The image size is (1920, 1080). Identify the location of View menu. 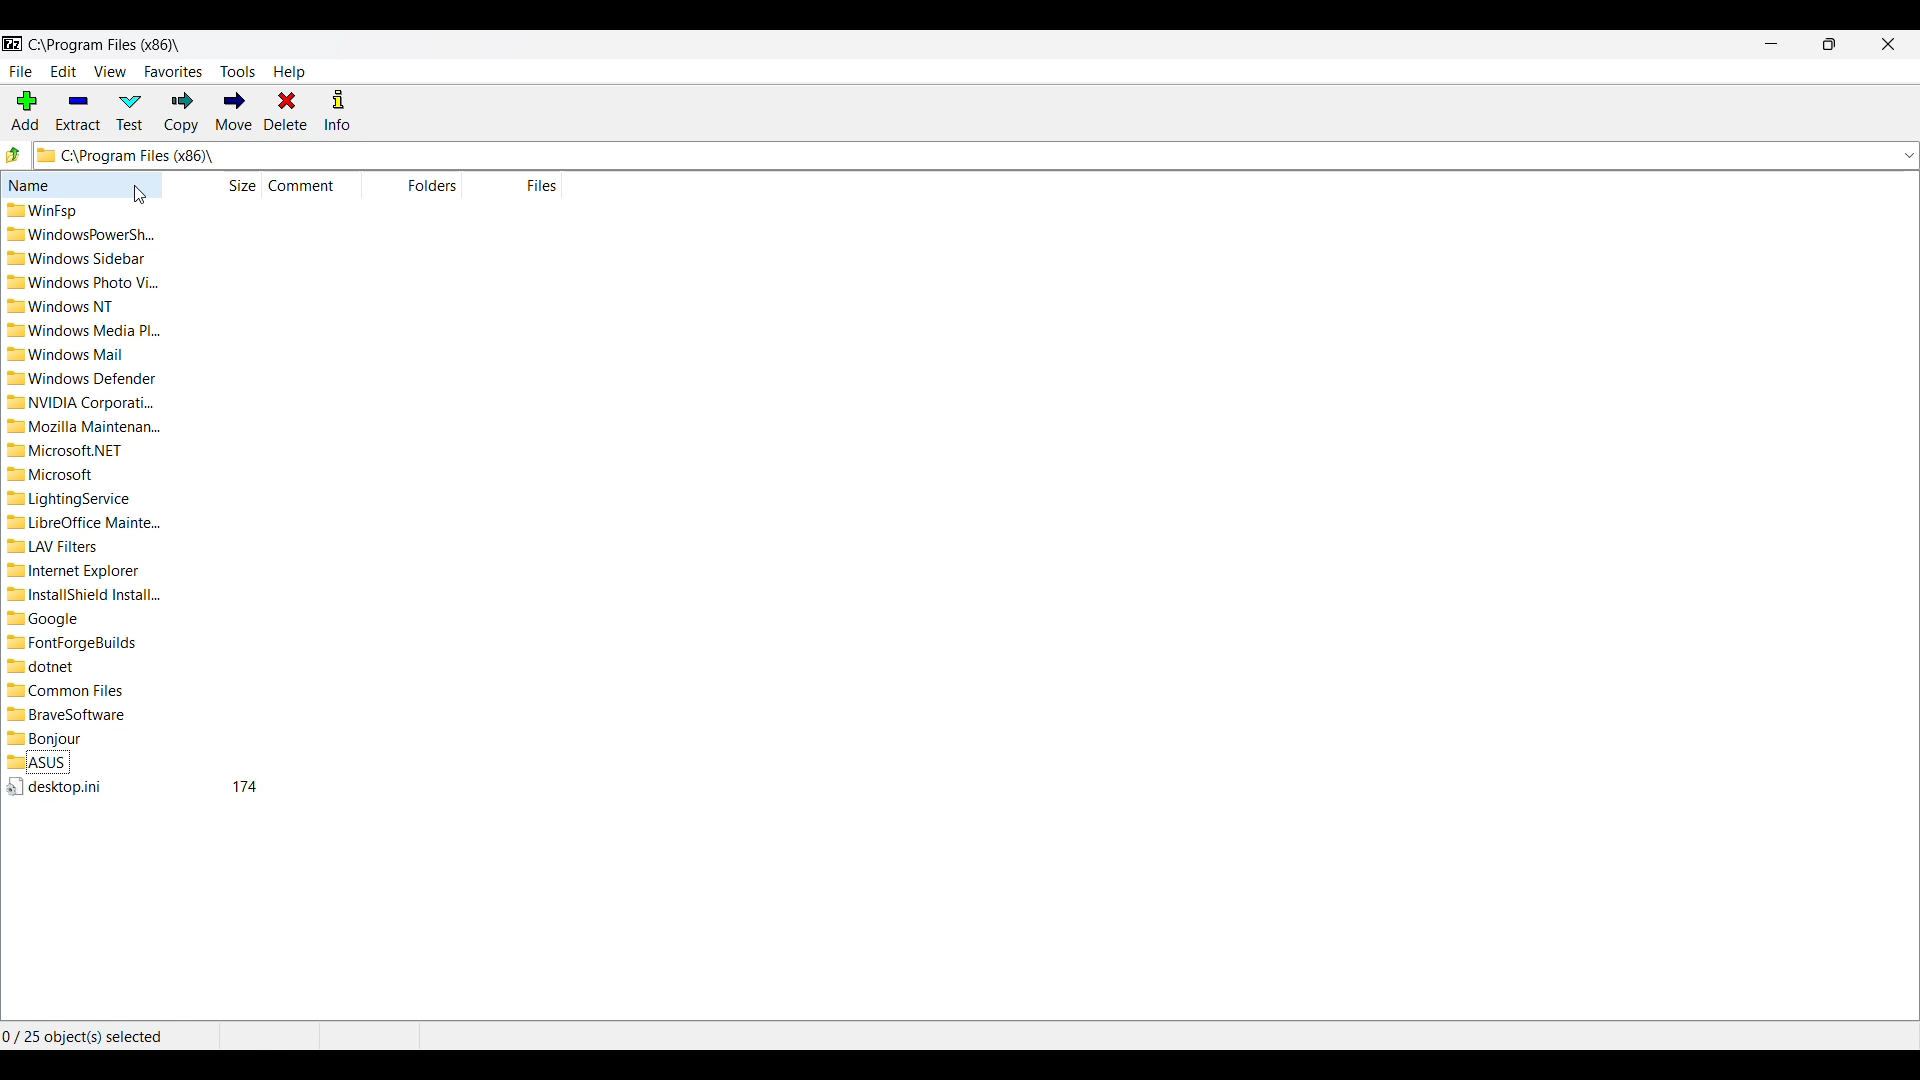
(111, 71).